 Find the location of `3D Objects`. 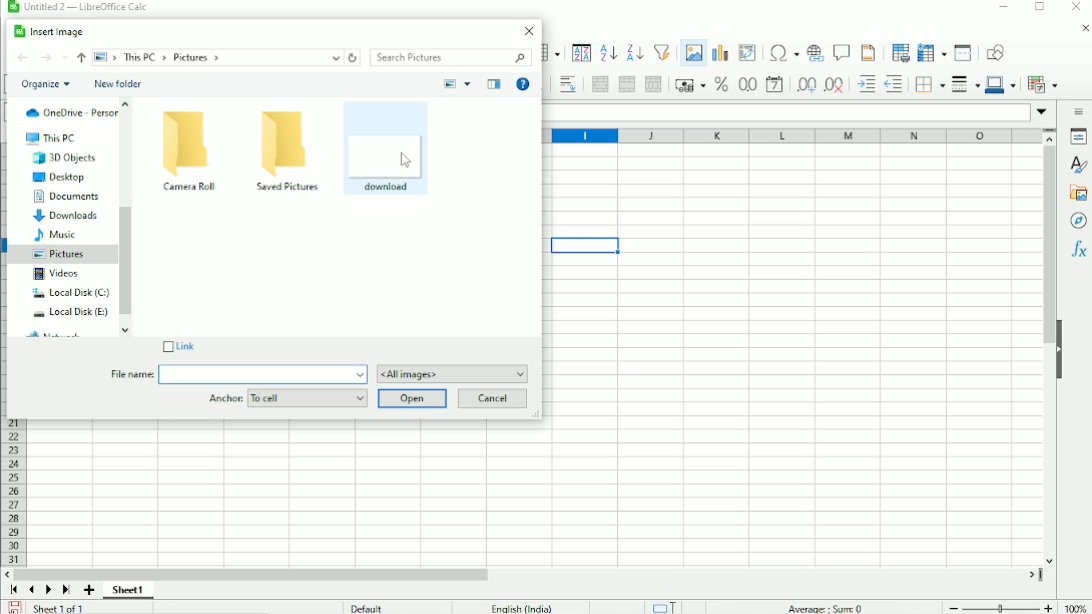

3D Objects is located at coordinates (63, 158).